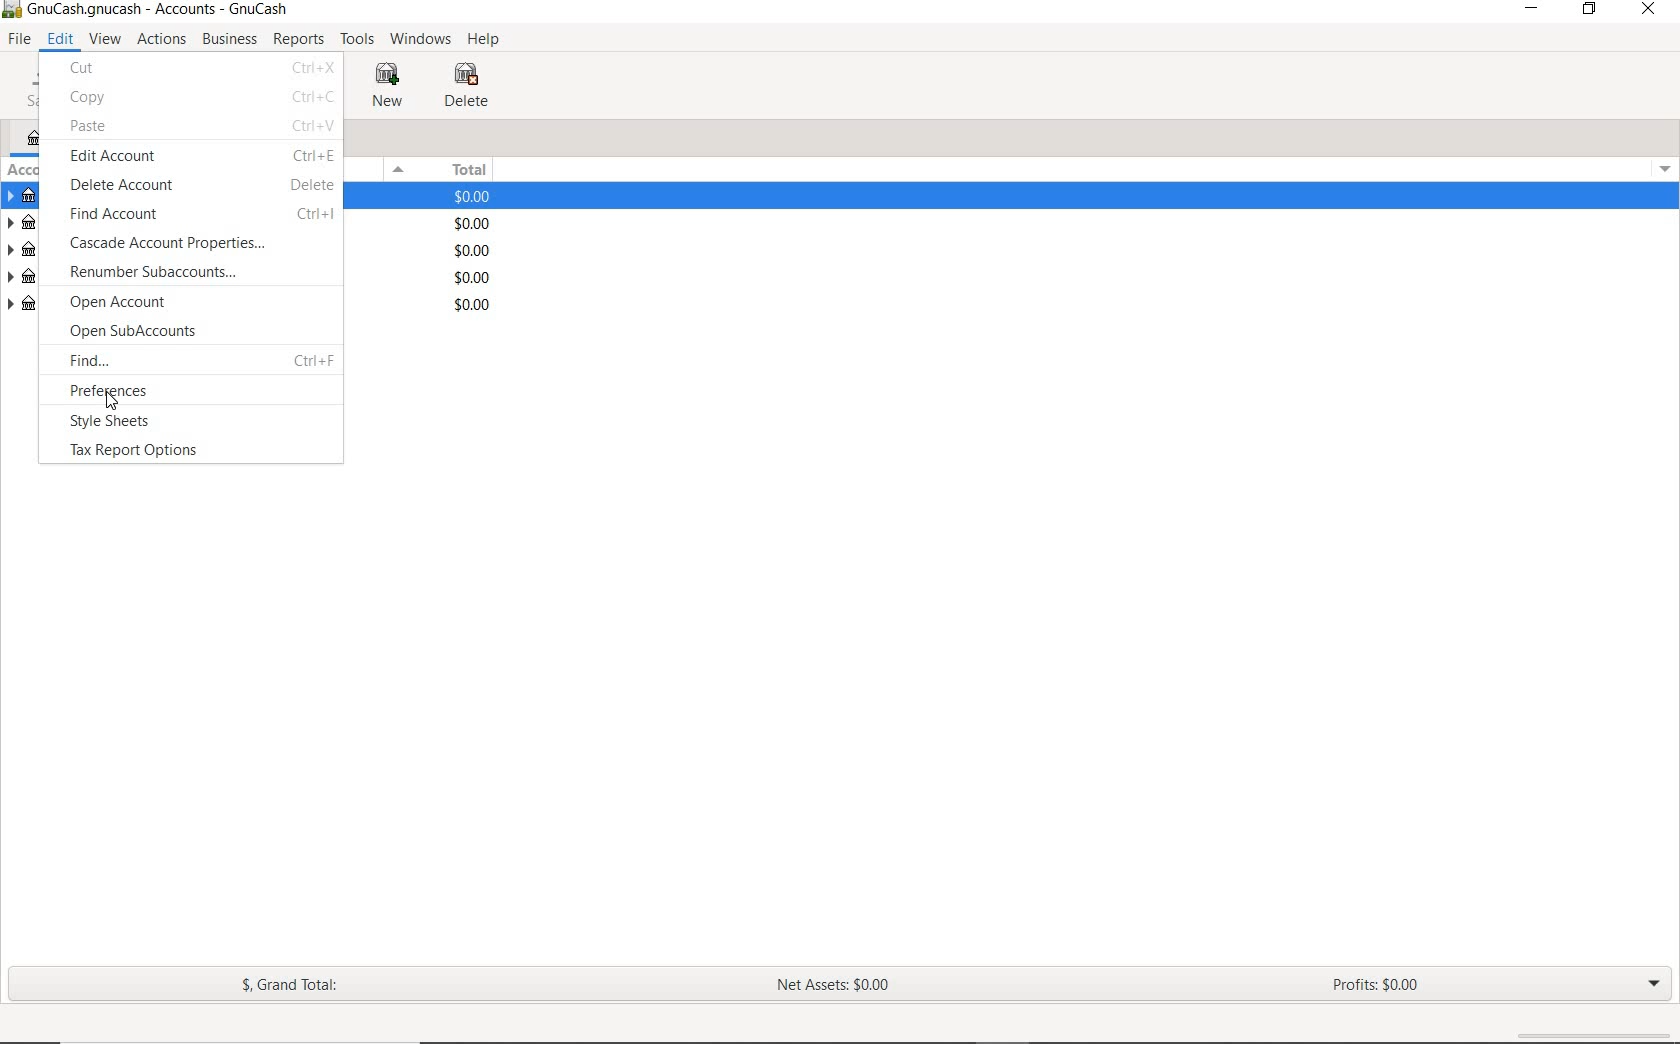 This screenshot has height=1044, width=1680. What do you see at coordinates (227, 39) in the screenshot?
I see `BUSINESS` at bounding box center [227, 39].